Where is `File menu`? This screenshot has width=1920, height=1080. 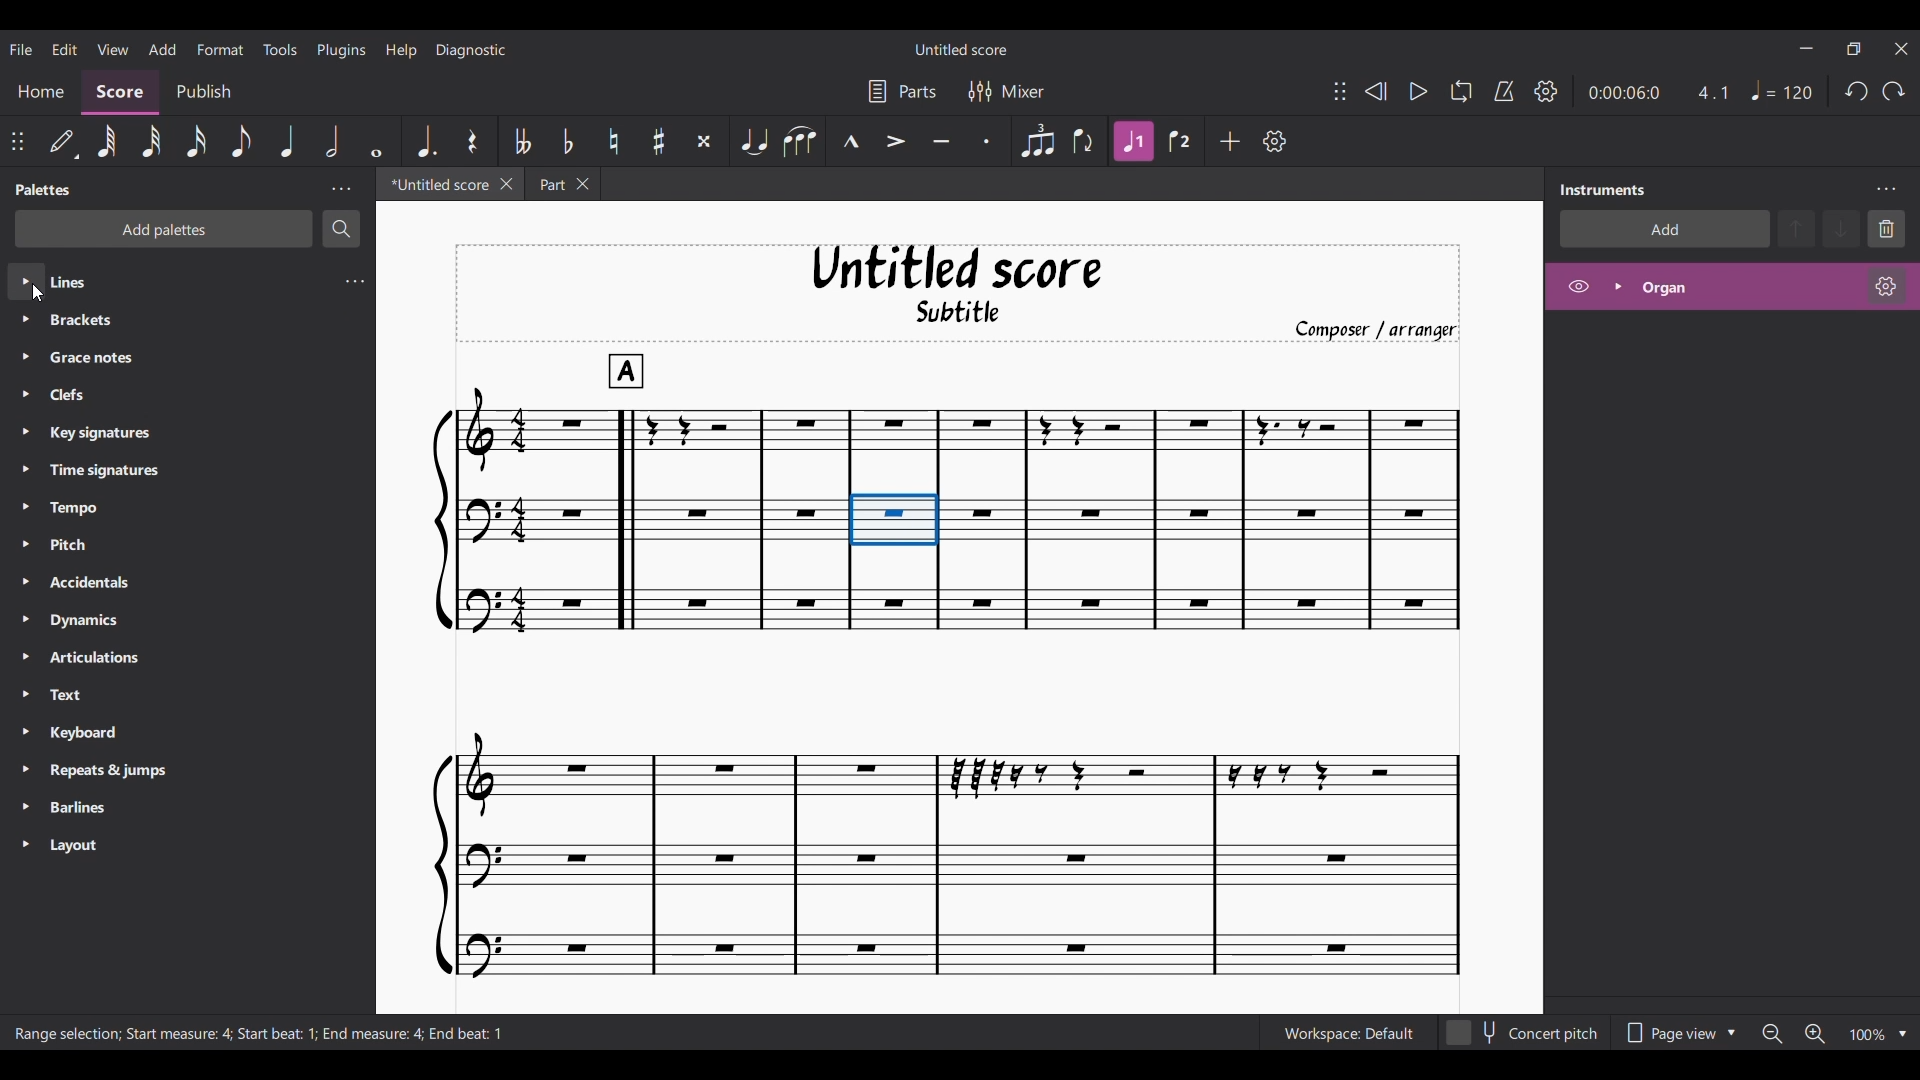
File menu is located at coordinates (21, 48).